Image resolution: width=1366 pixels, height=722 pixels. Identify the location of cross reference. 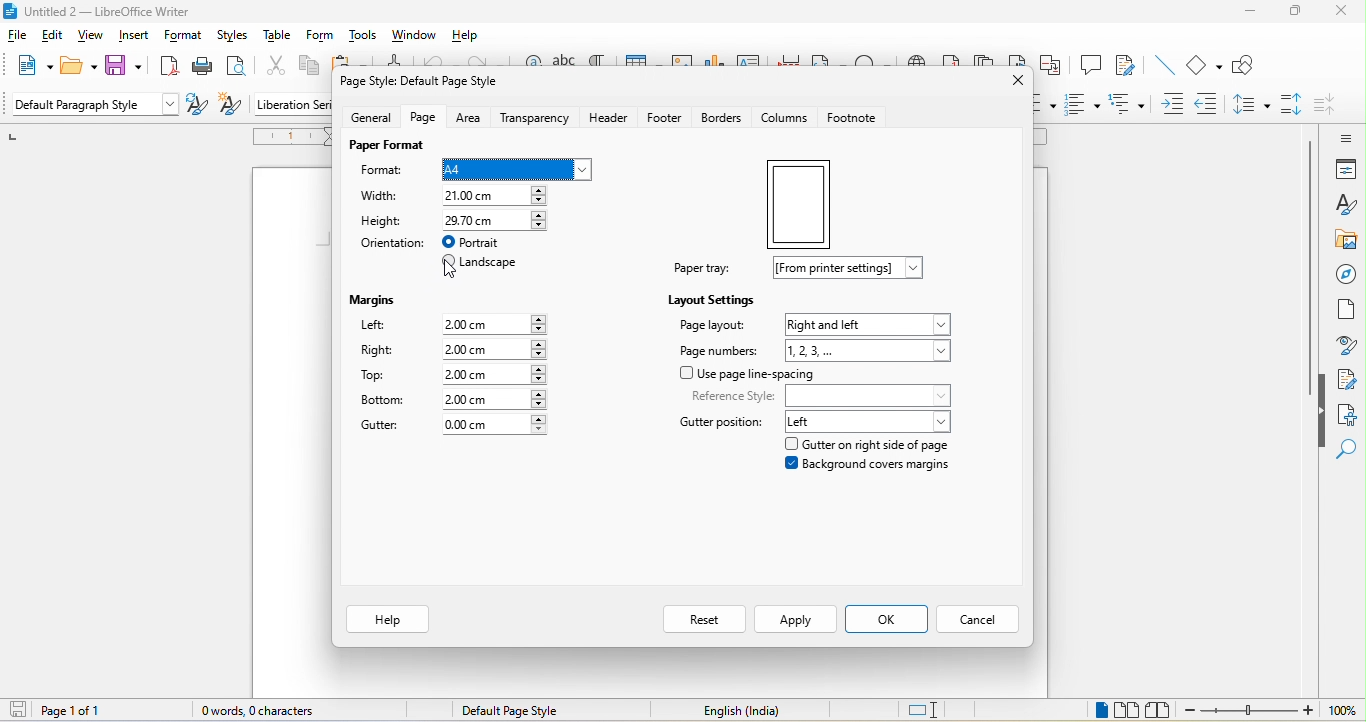
(1054, 68).